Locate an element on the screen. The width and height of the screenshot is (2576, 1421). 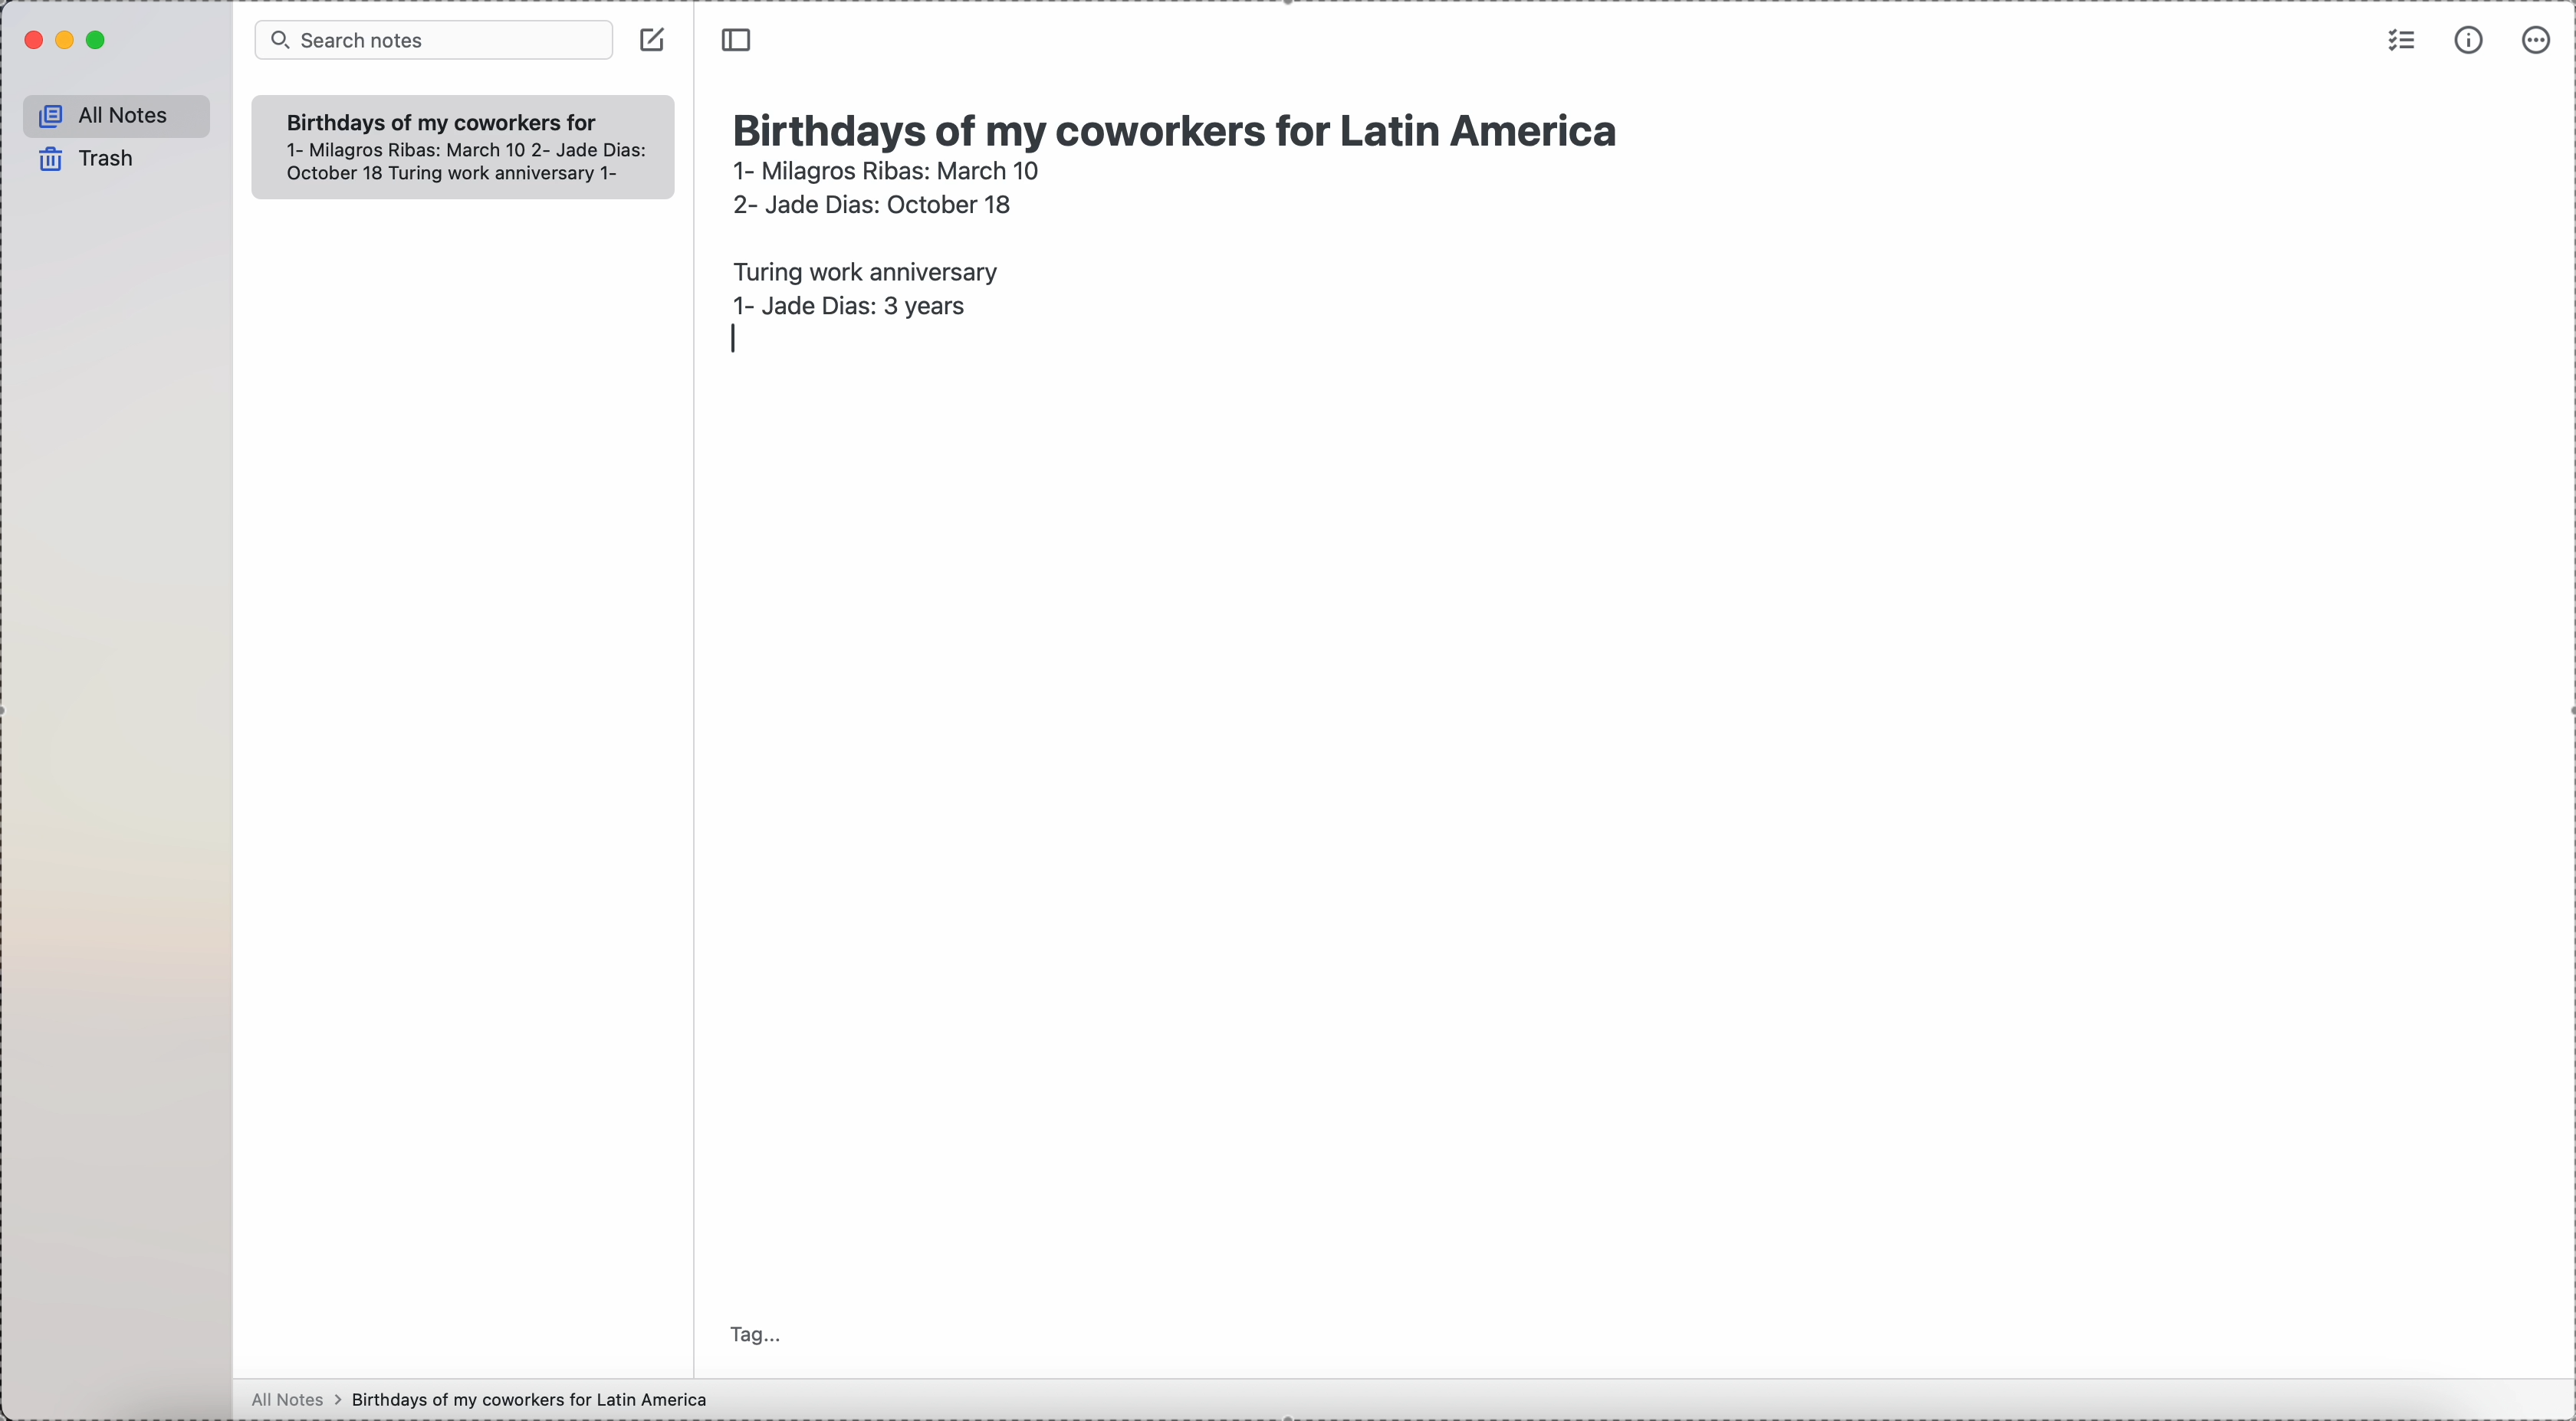
Birthdays of my coworkers for Latin America is located at coordinates (1185, 126).